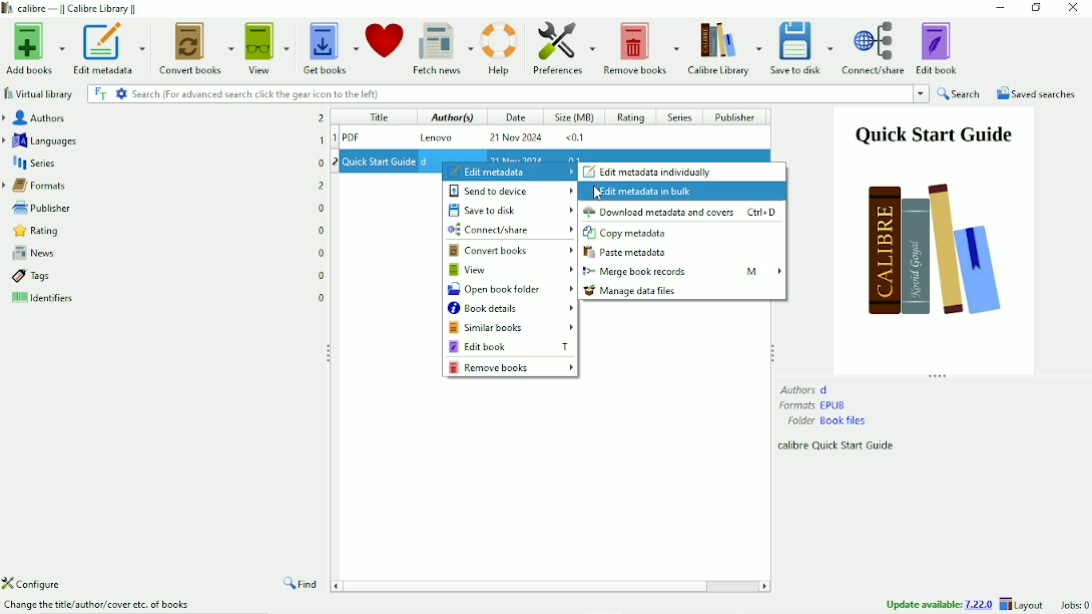 The width and height of the screenshot is (1092, 614). What do you see at coordinates (512, 328) in the screenshot?
I see `Similar books` at bounding box center [512, 328].